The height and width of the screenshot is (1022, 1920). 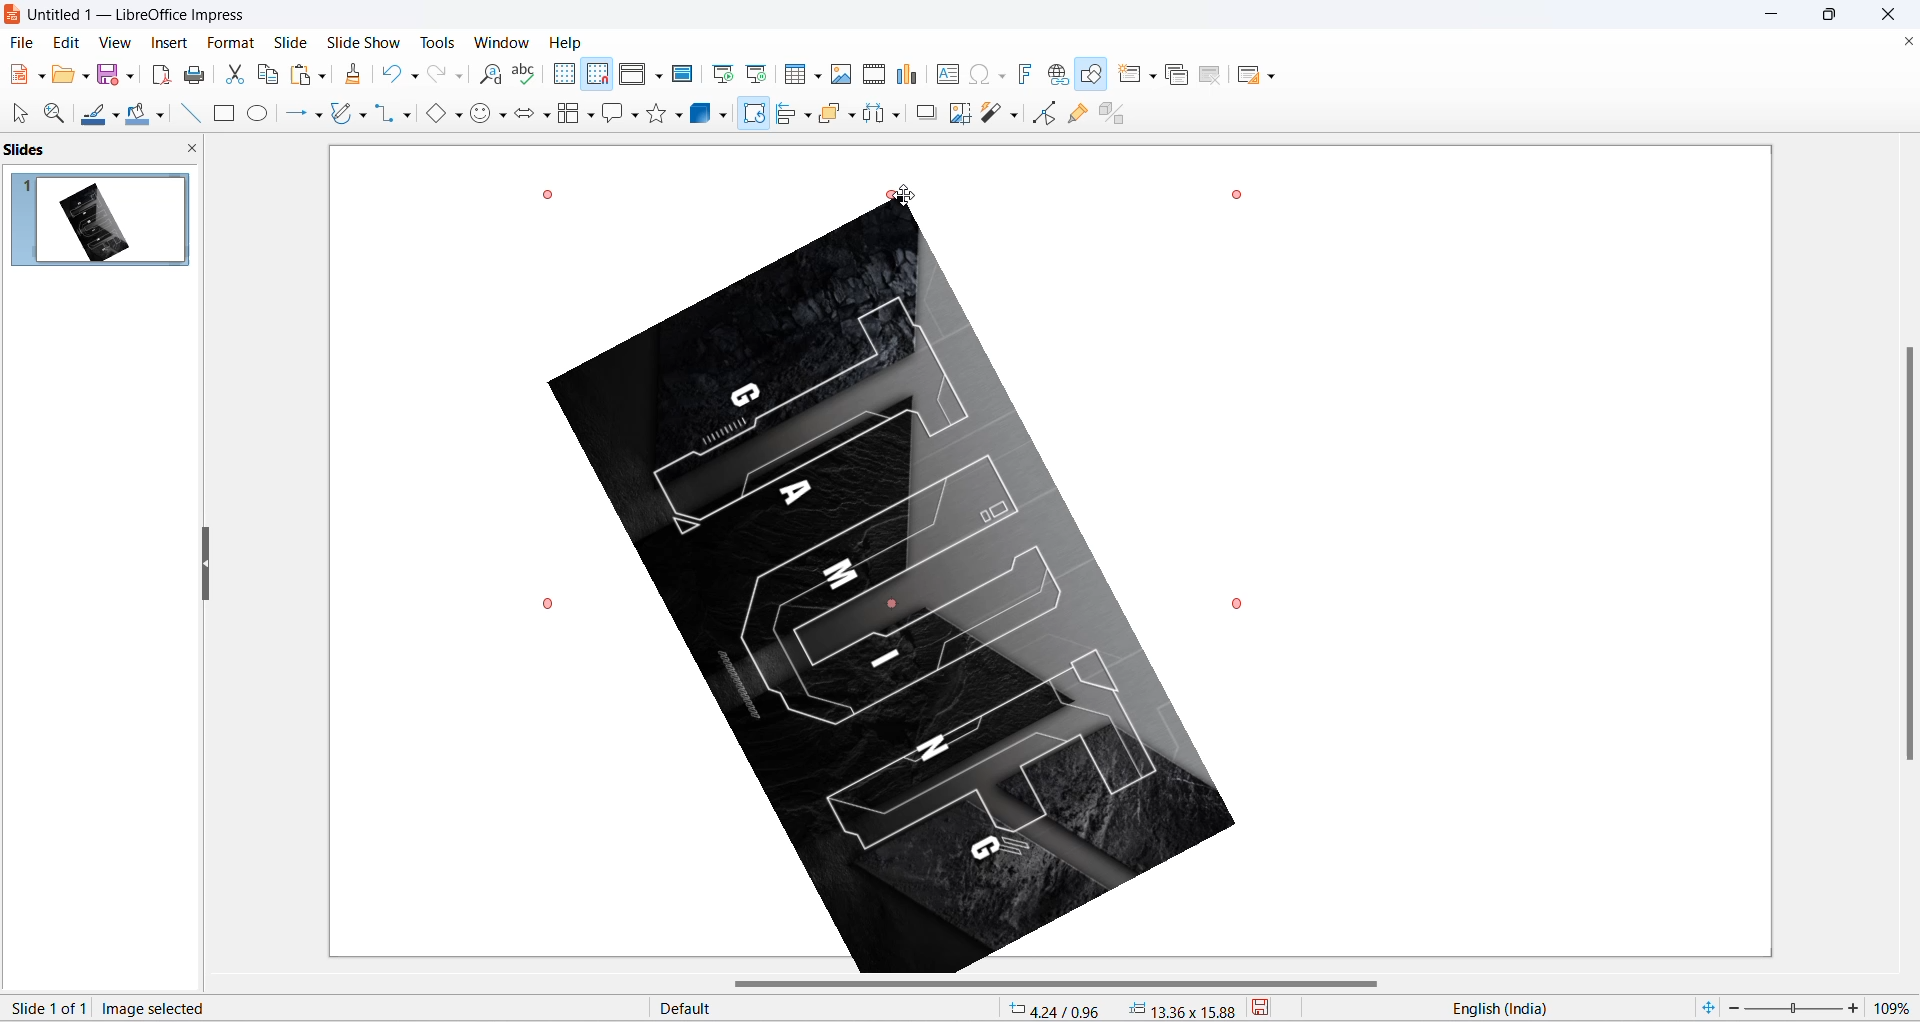 What do you see at coordinates (291, 42) in the screenshot?
I see `slide` at bounding box center [291, 42].